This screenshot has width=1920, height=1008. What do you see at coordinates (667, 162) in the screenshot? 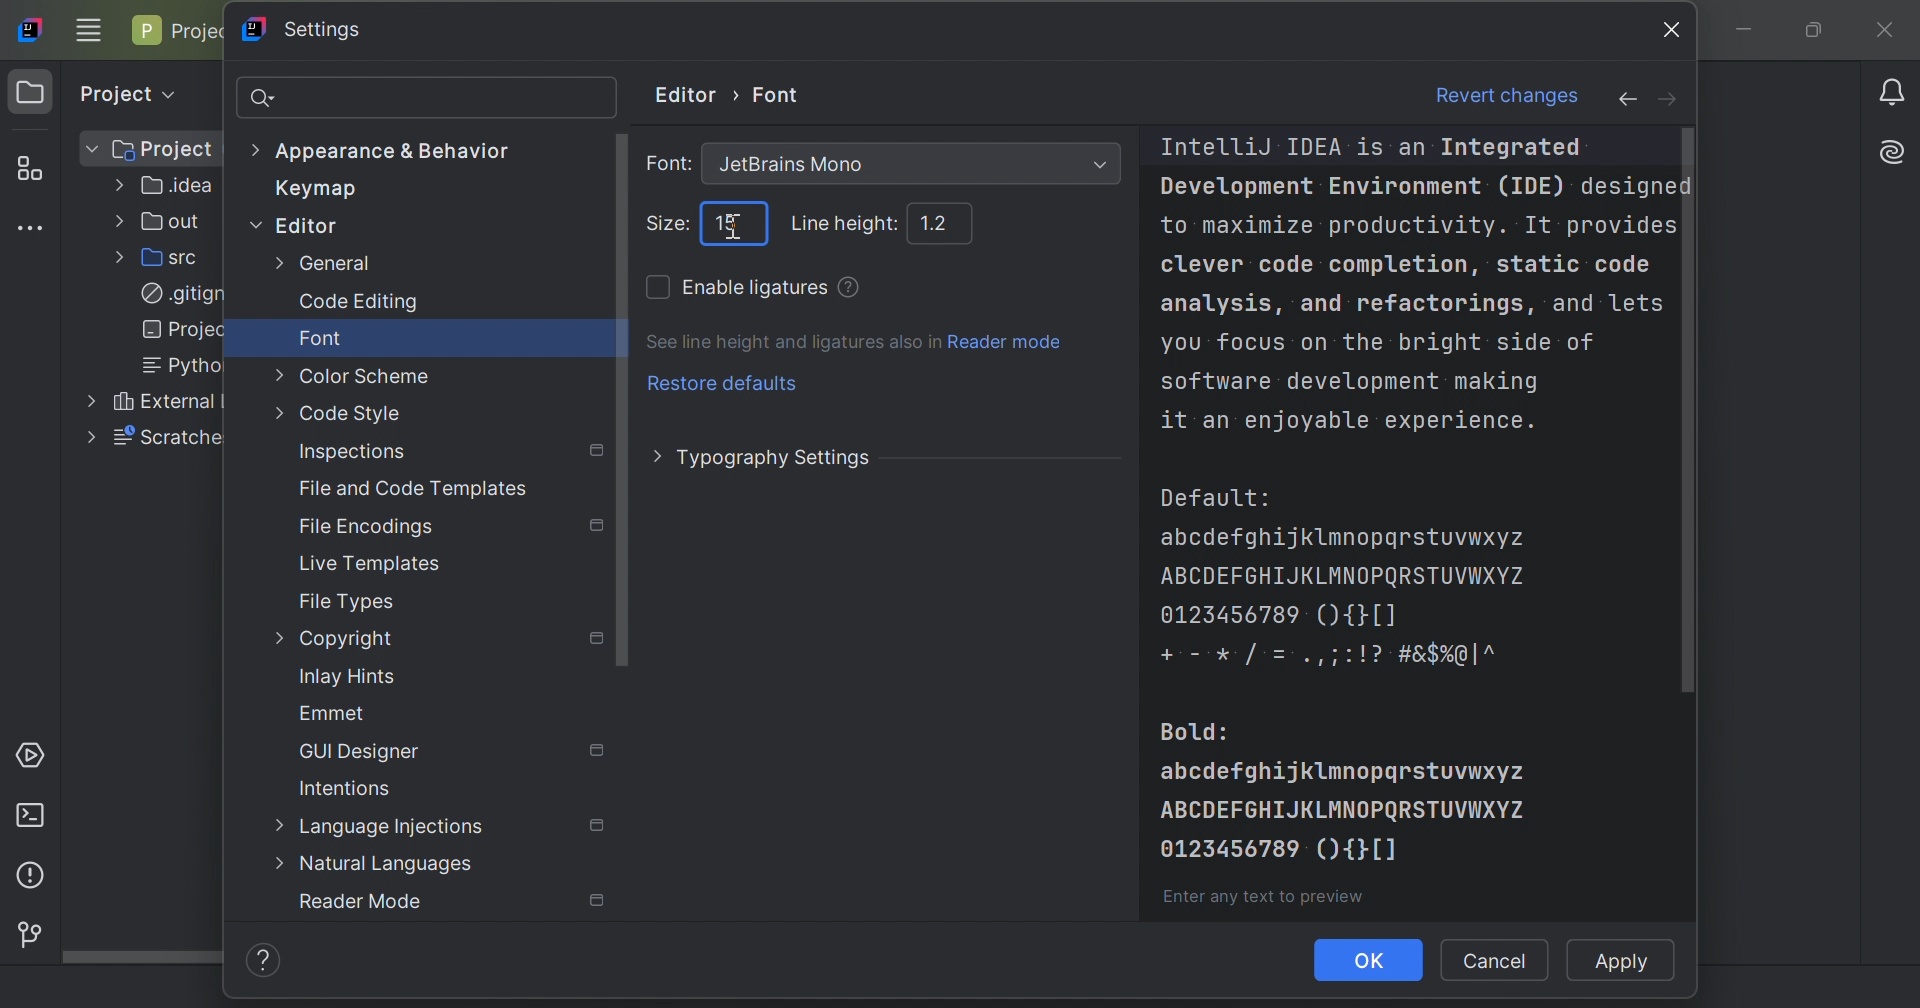
I see `Font:` at bounding box center [667, 162].